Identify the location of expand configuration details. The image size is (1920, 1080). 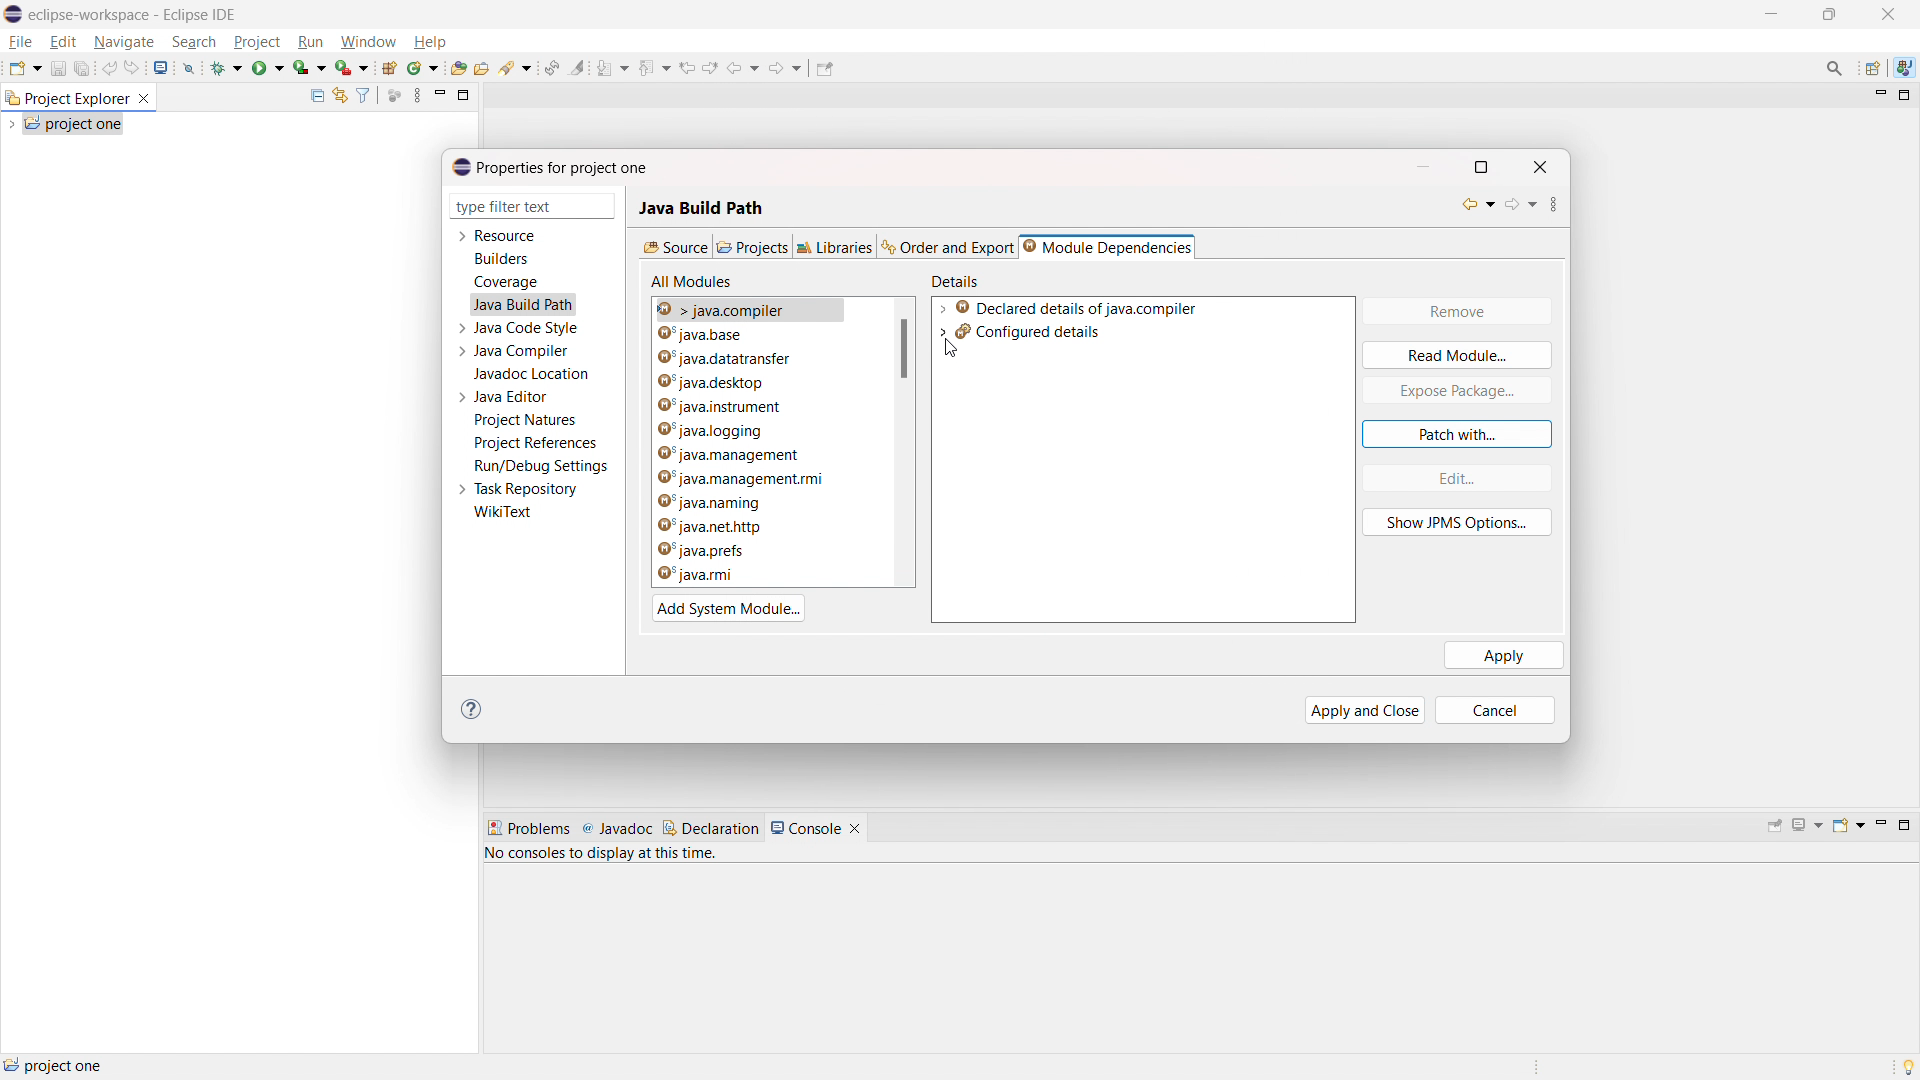
(943, 332).